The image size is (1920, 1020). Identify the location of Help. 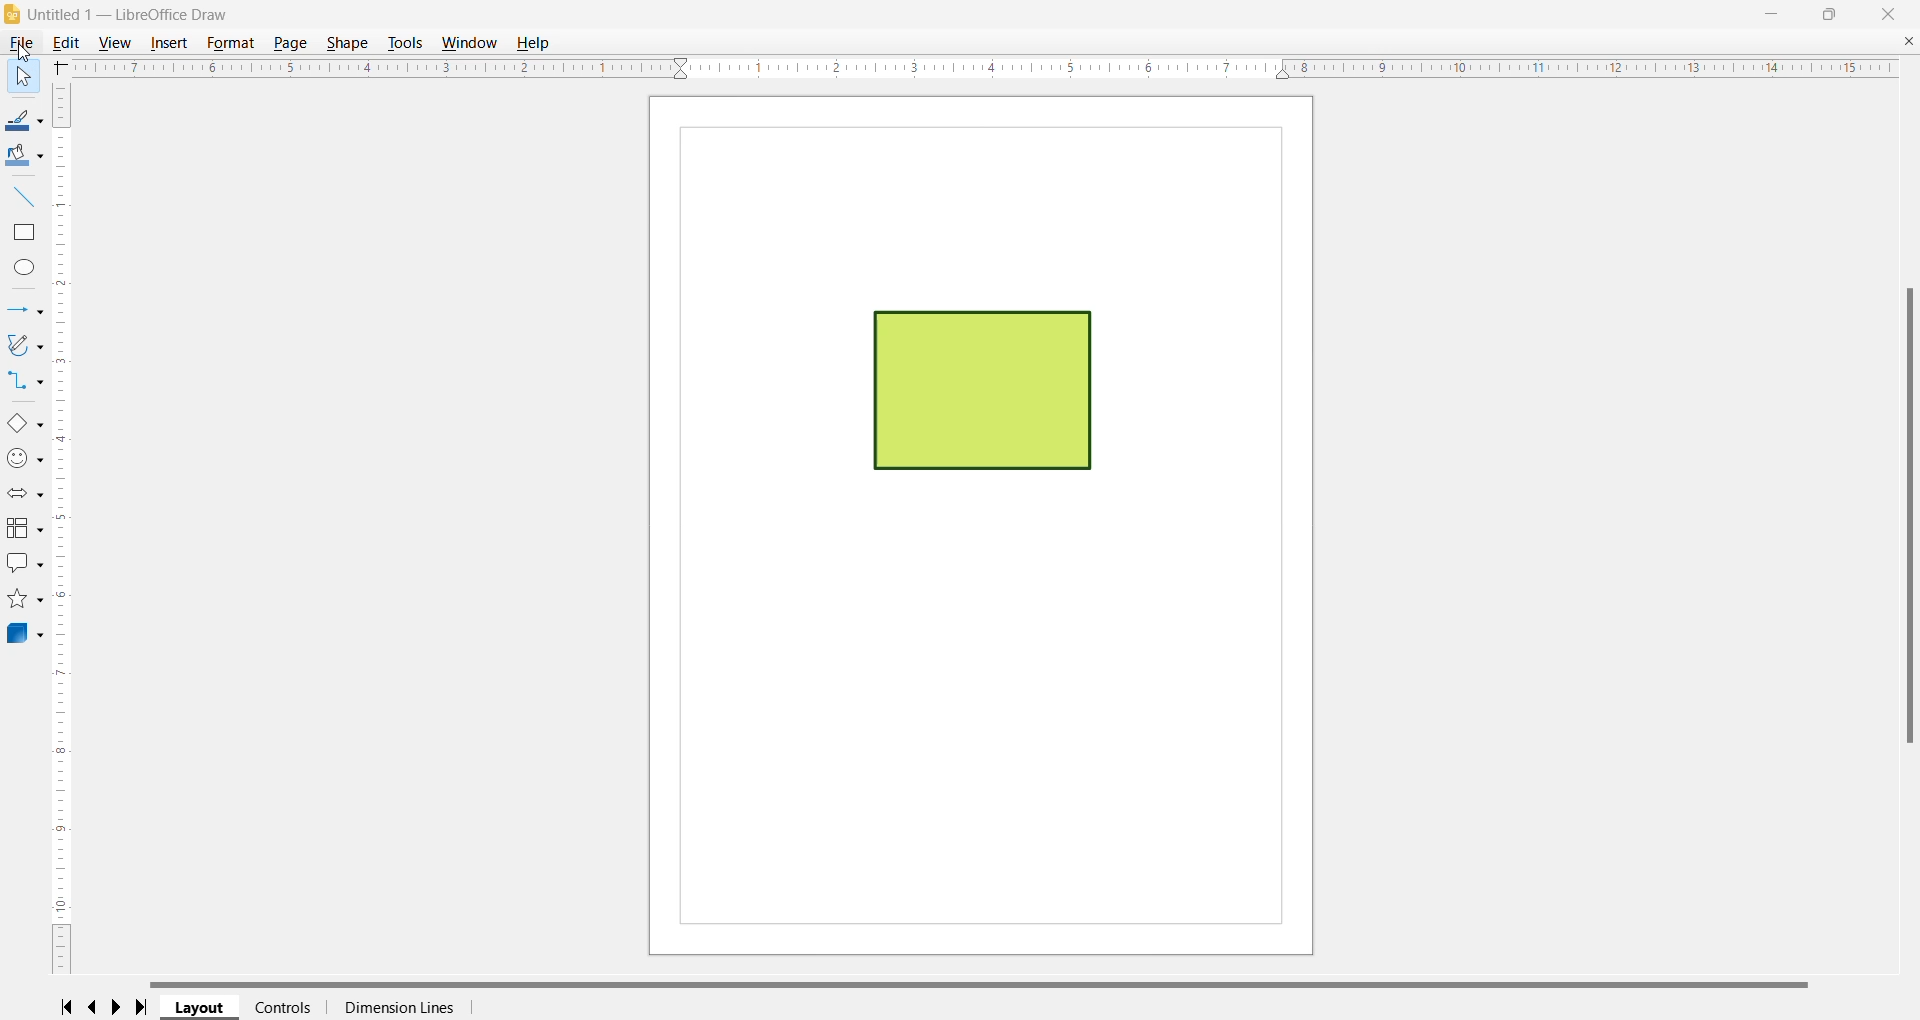
(537, 43).